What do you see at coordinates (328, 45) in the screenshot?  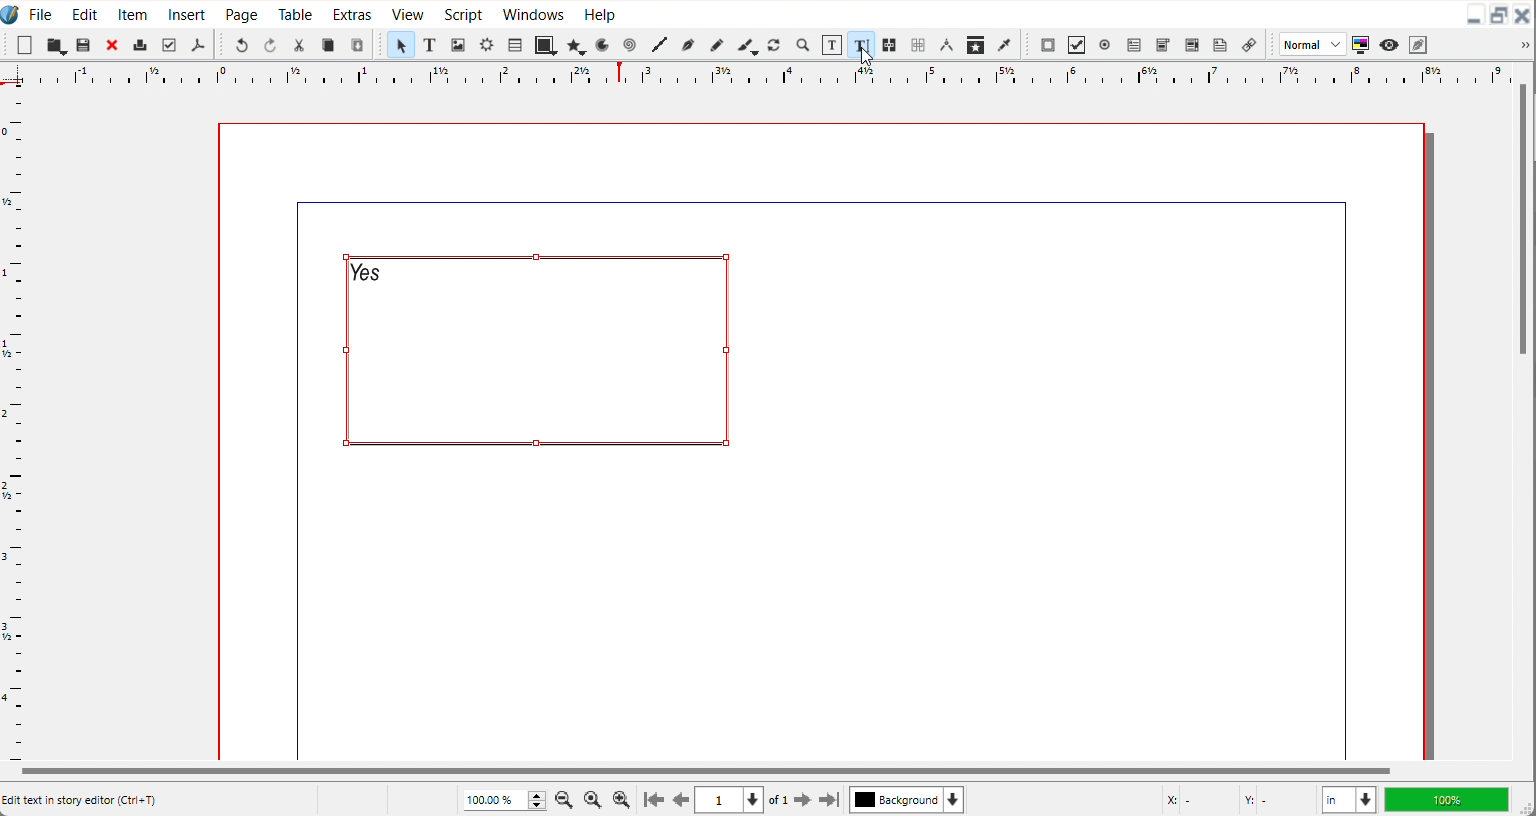 I see `Copy` at bounding box center [328, 45].